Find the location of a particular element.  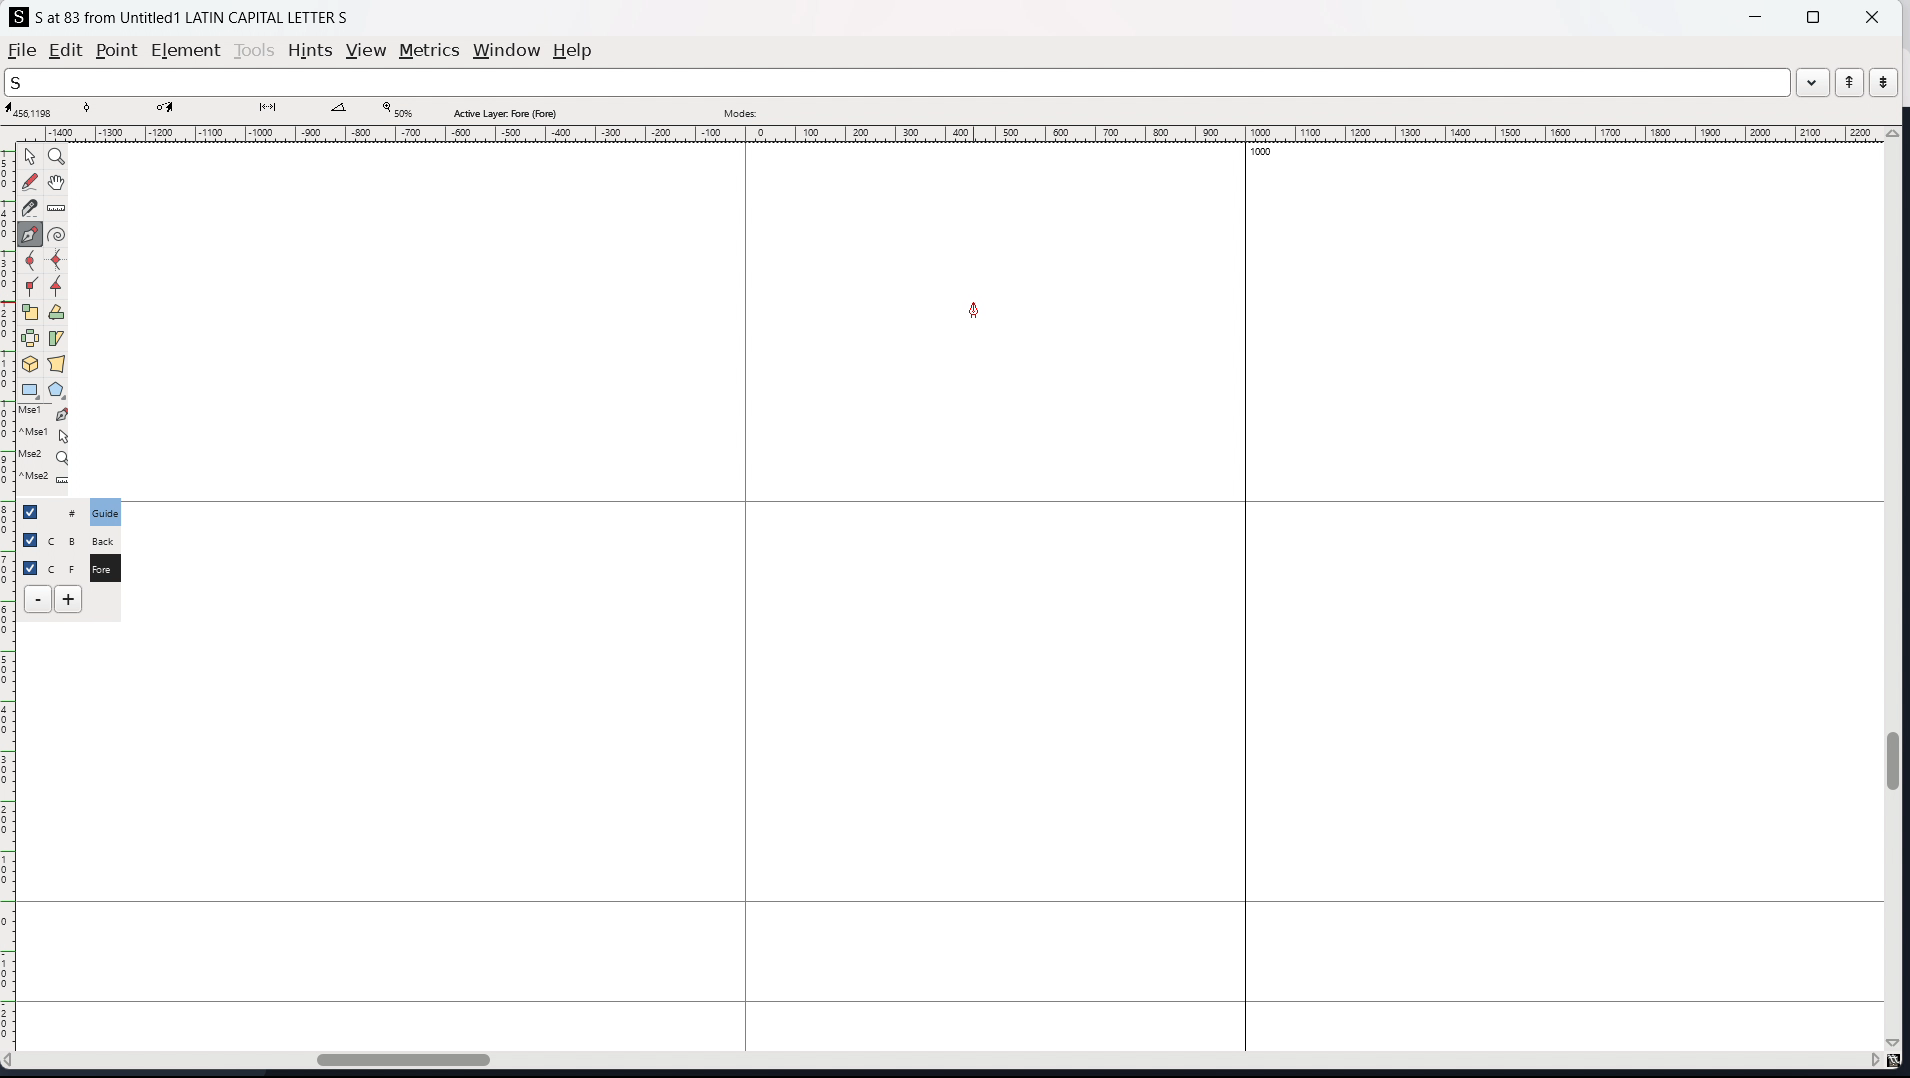

close is located at coordinates (1870, 16).